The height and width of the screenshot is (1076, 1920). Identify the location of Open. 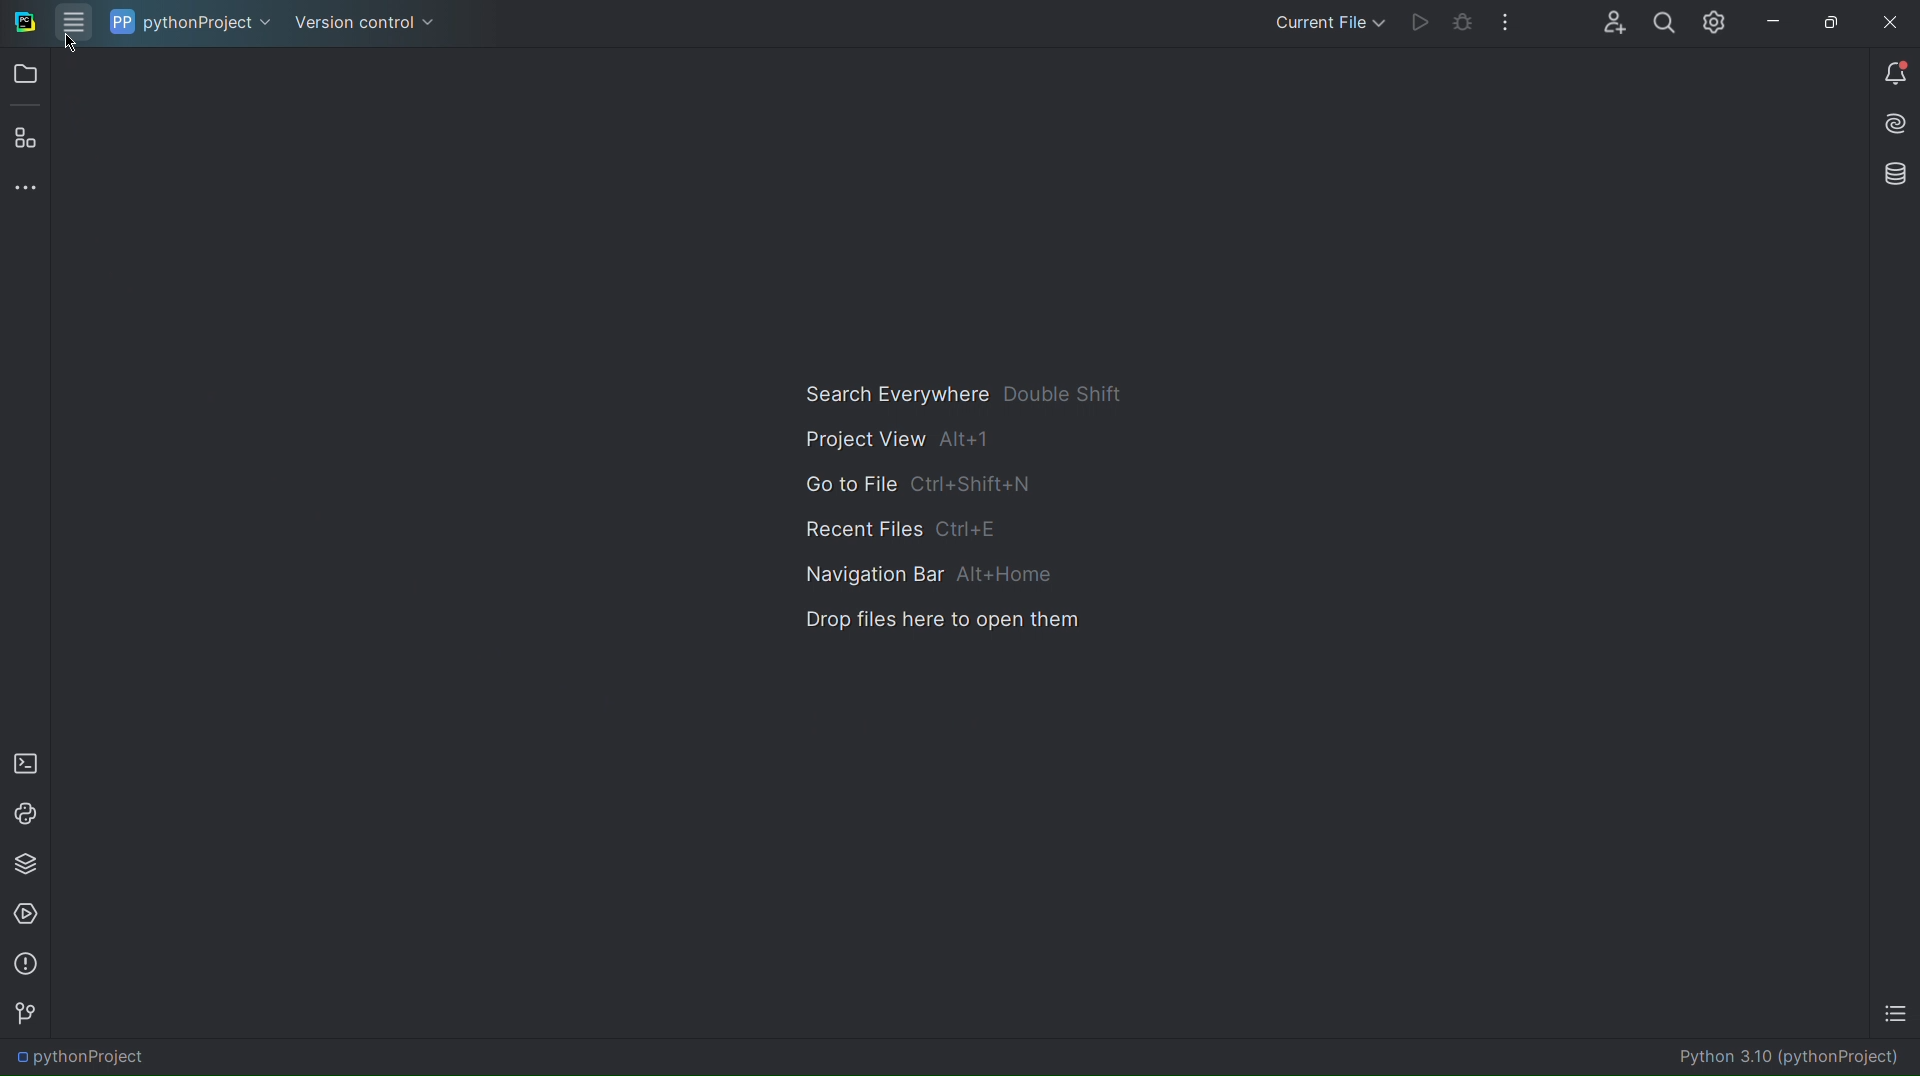
(28, 76).